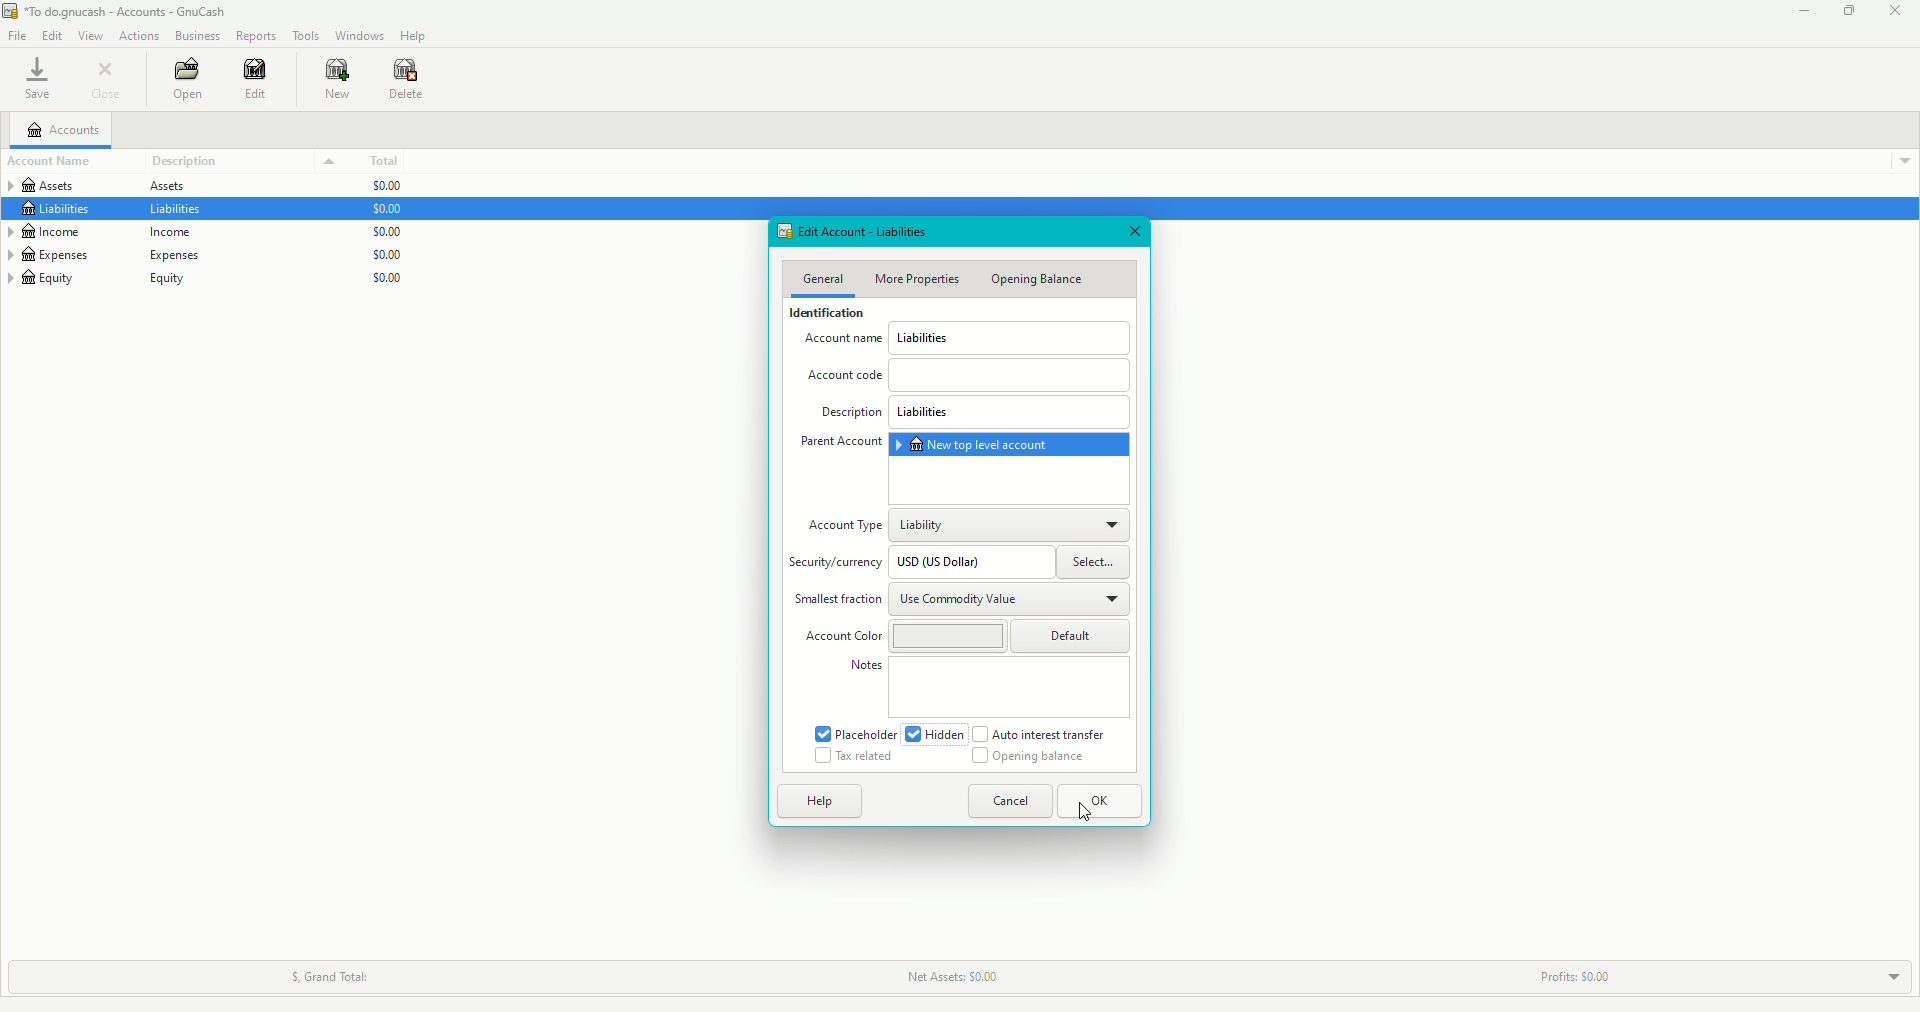  What do you see at coordinates (17, 36) in the screenshot?
I see `File` at bounding box center [17, 36].